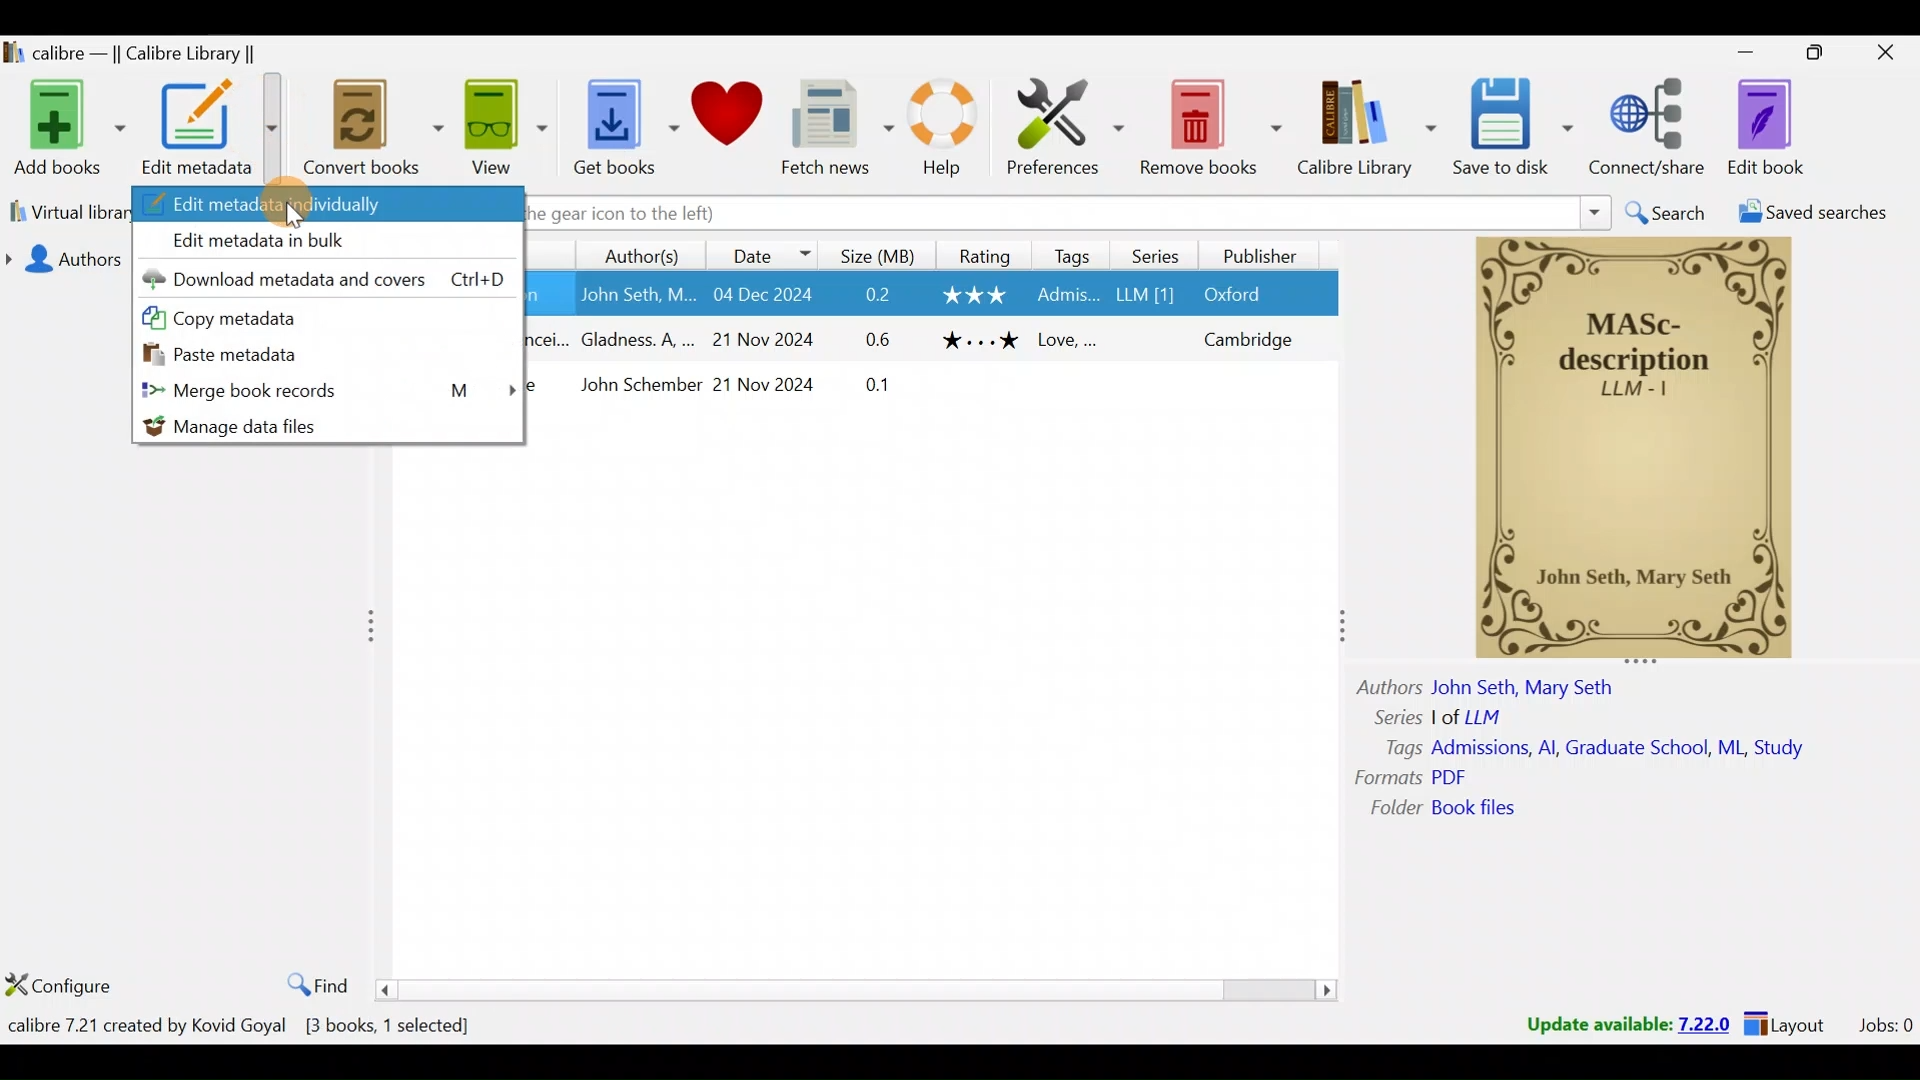 The width and height of the screenshot is (1920, 1080). I want to click on , so click(1064, 295).